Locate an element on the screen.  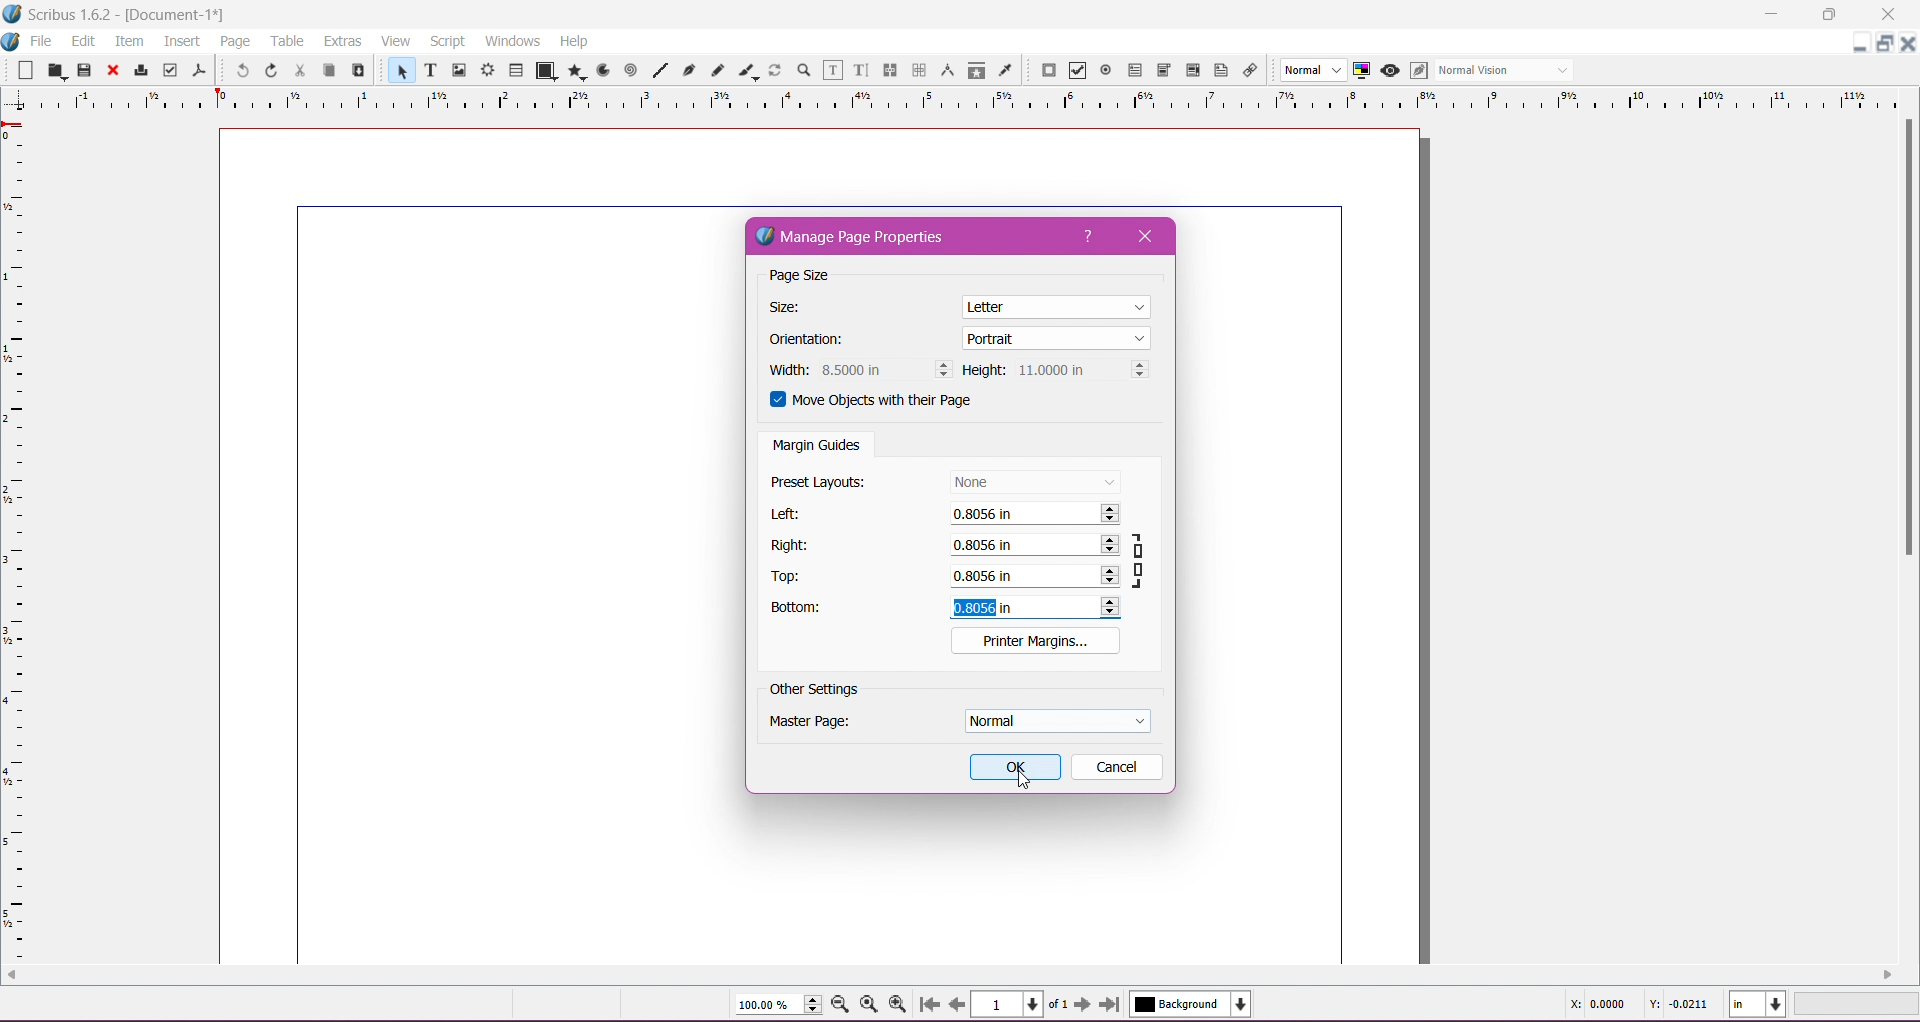
Unlink Text Frames is located at coordinates (918, 70).